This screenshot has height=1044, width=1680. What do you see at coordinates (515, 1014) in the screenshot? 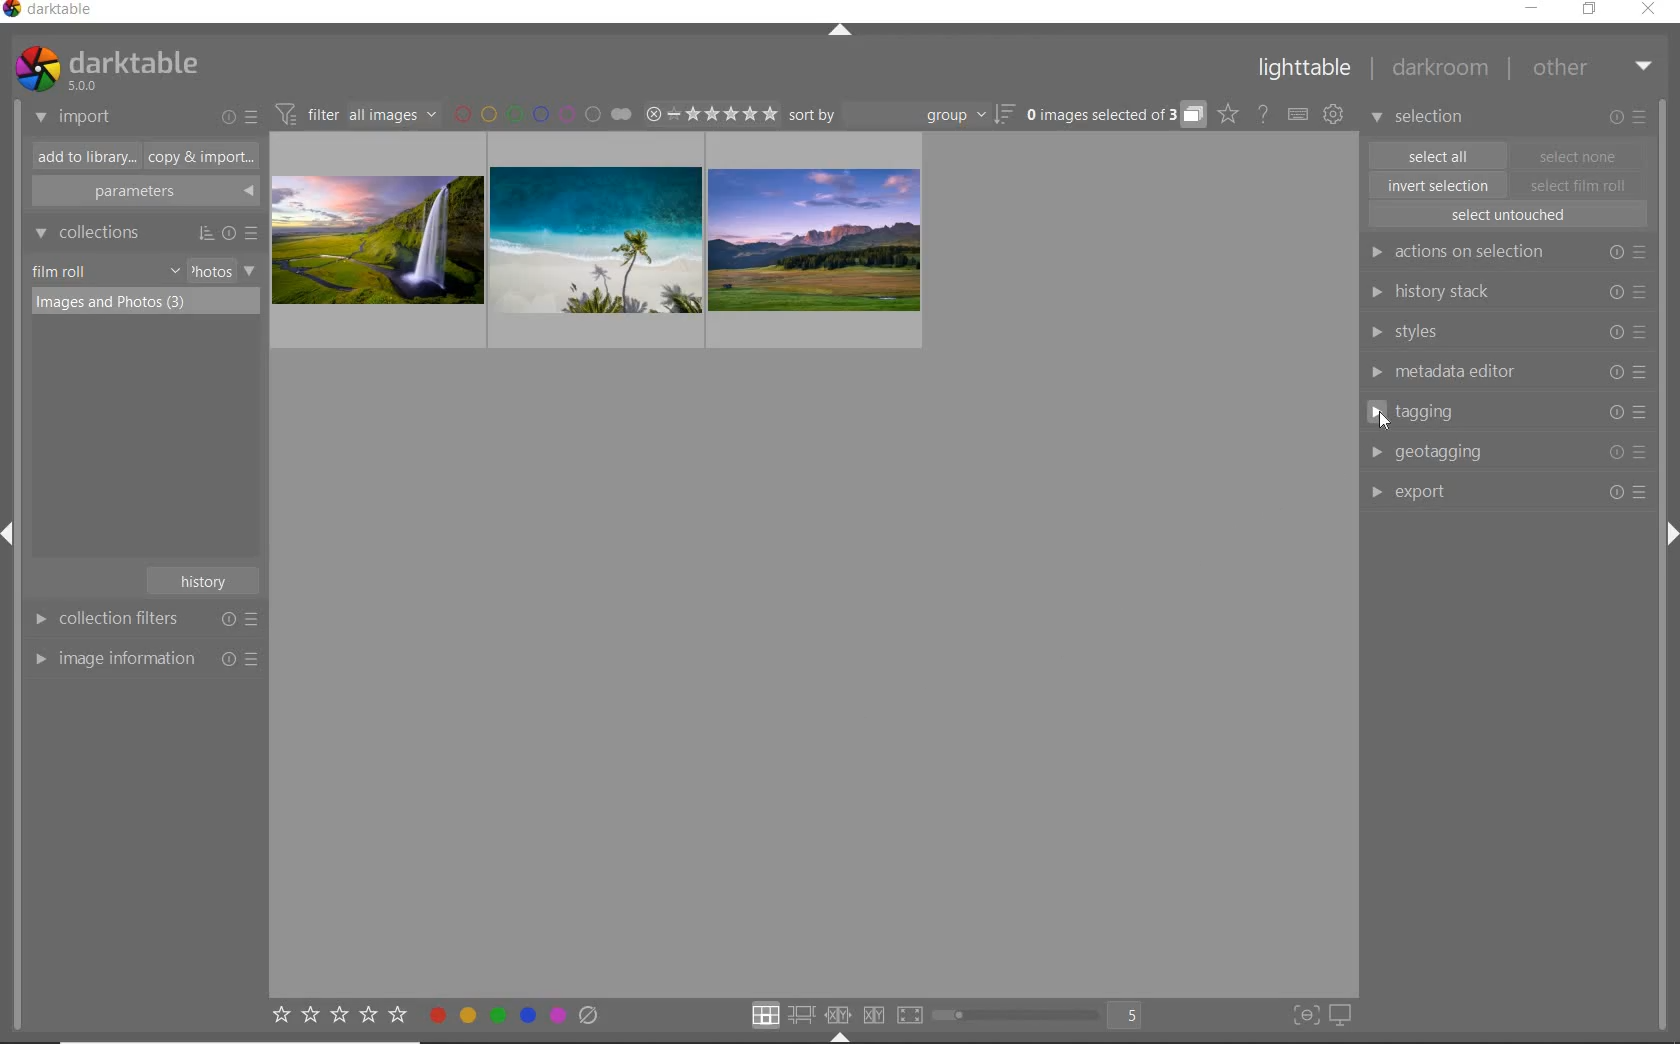
I see `toggle color label of selected images` at bounding box center [515, 1014].